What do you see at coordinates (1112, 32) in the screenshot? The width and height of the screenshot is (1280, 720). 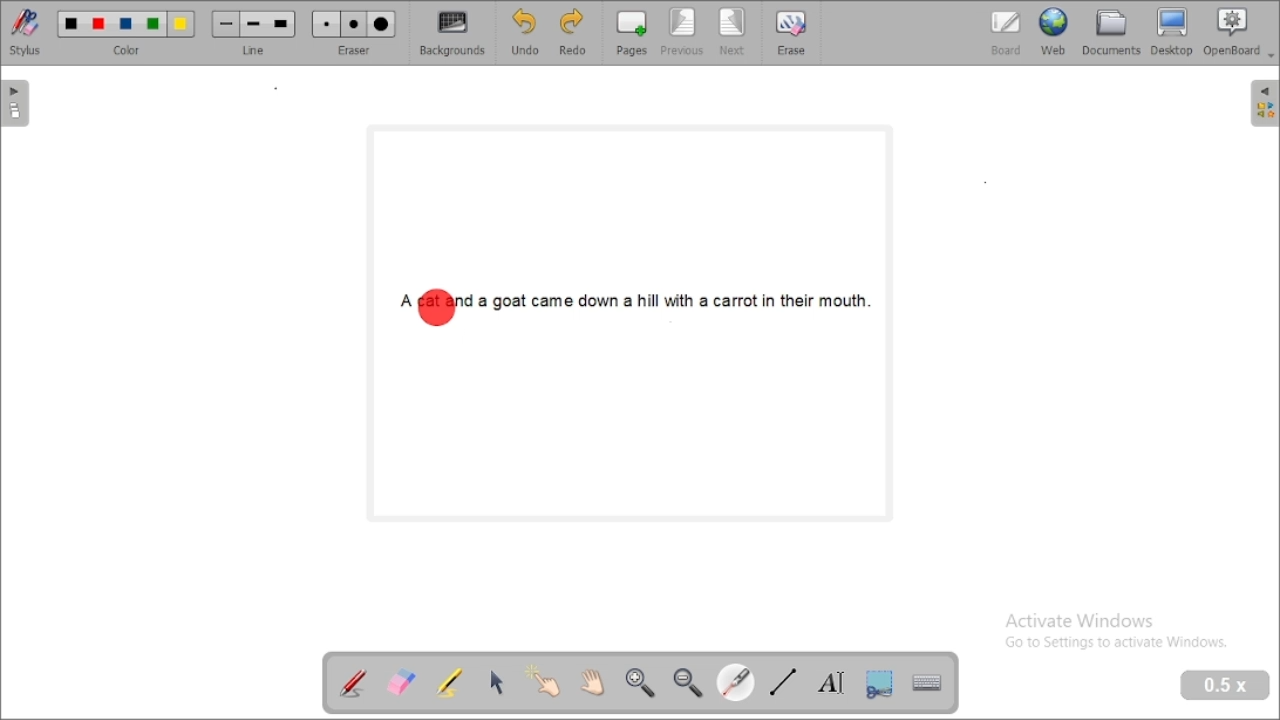 I see `document` at bounding box center [1112, 32].